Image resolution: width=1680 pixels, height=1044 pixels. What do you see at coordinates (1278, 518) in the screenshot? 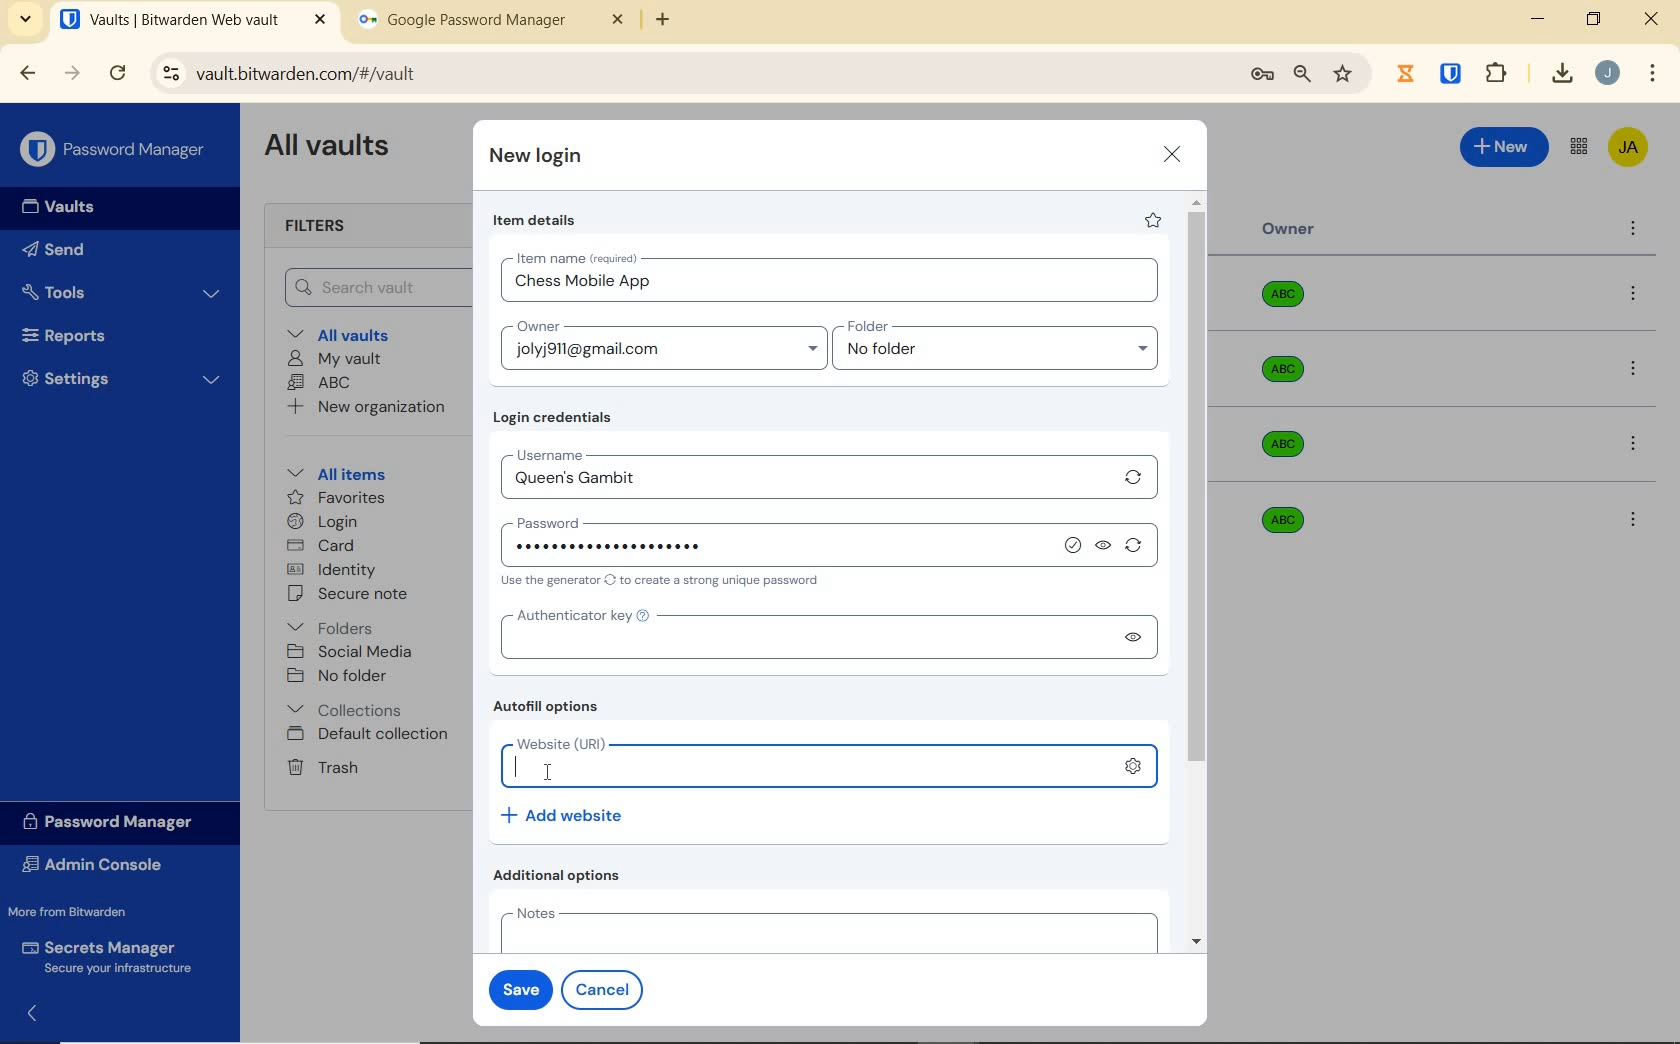
I see `Owner organization` at bounding box center [1278, 518].